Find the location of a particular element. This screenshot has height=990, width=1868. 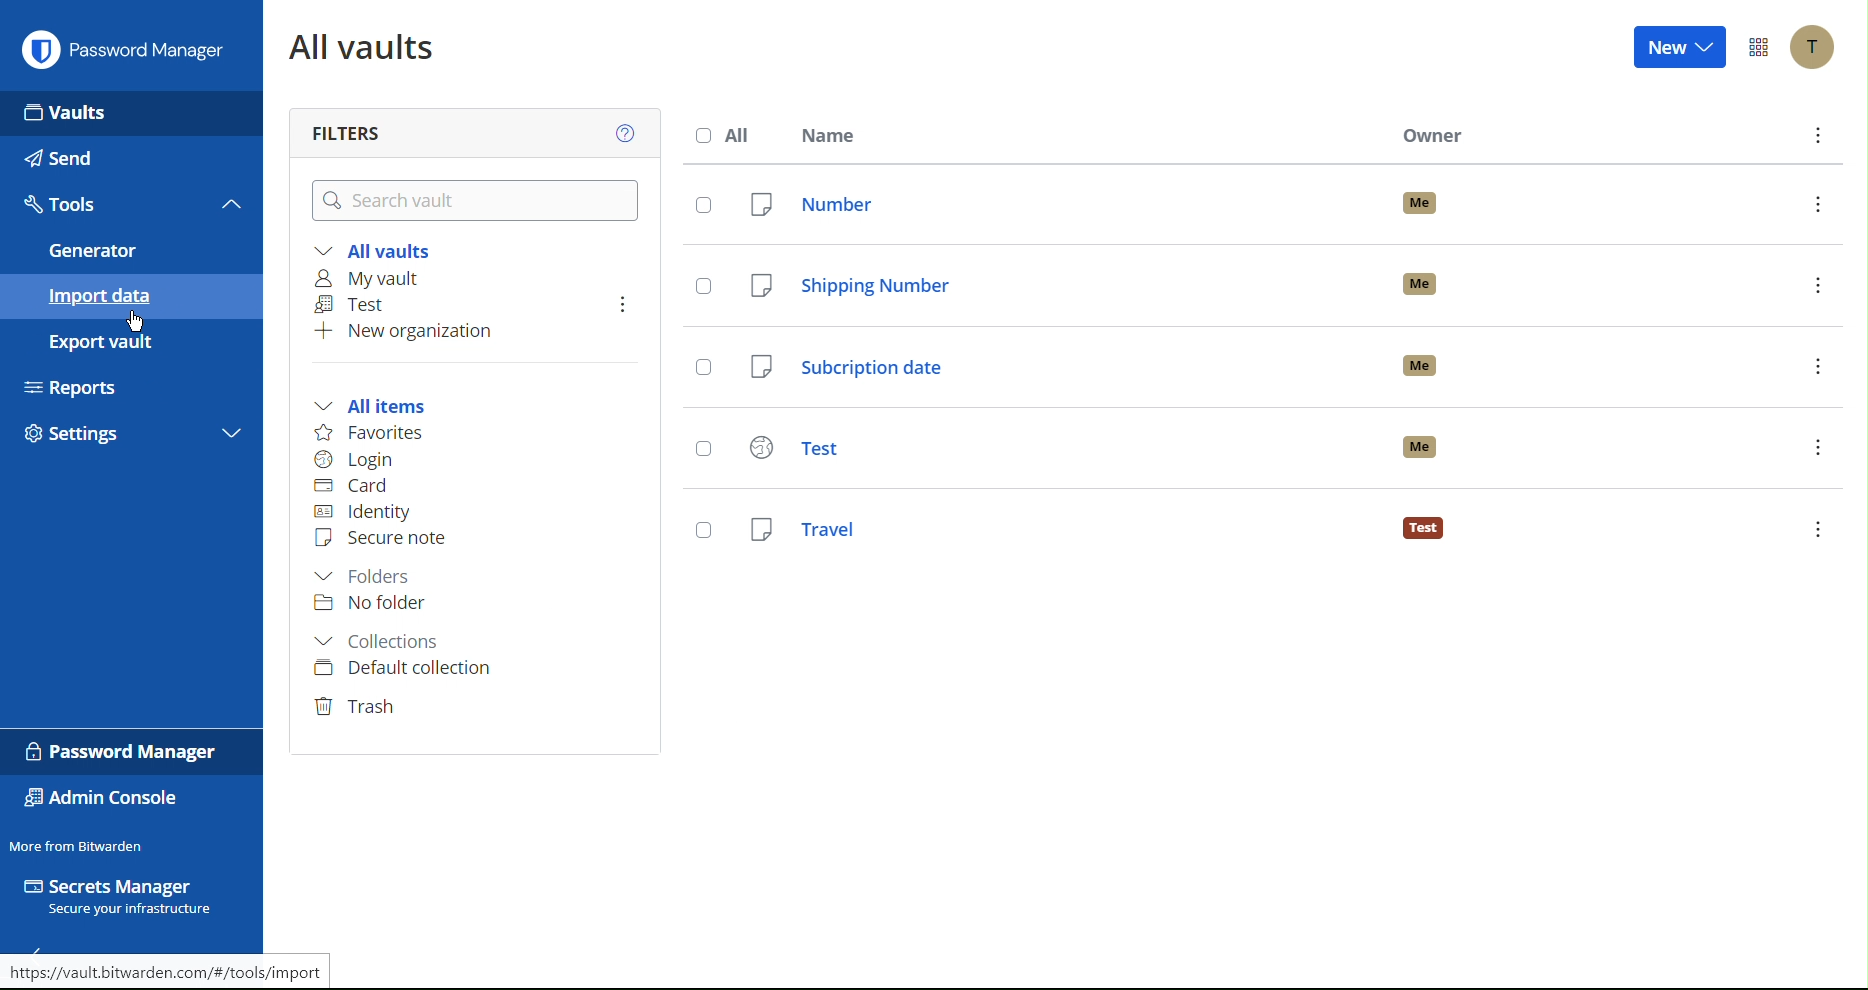

shipping number is located at coordinates (1055, 284).